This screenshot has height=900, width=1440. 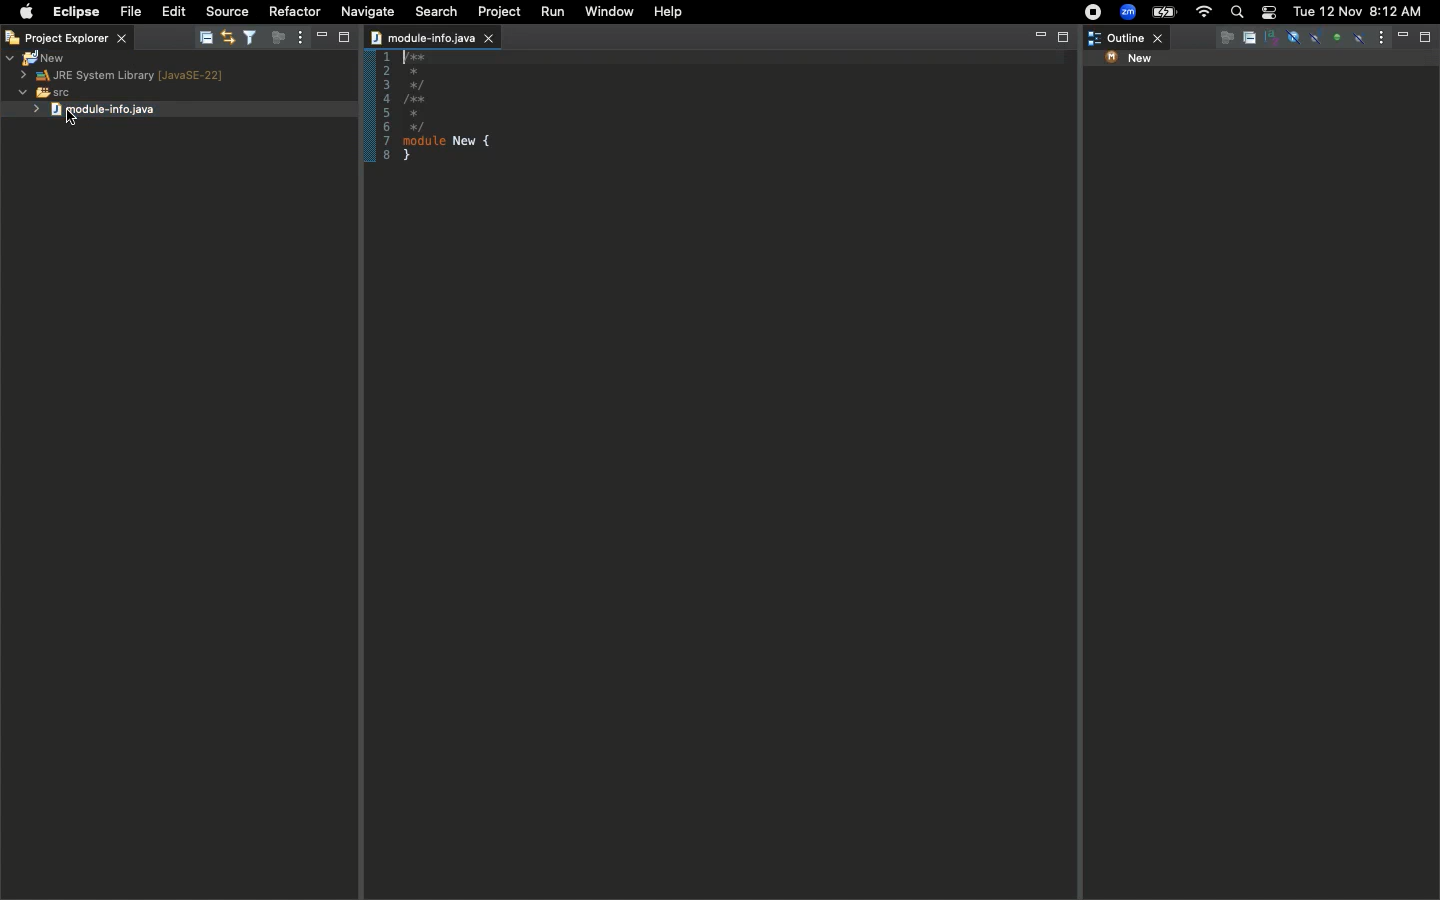 I want to click on Copy, so click(x=437, y=108).